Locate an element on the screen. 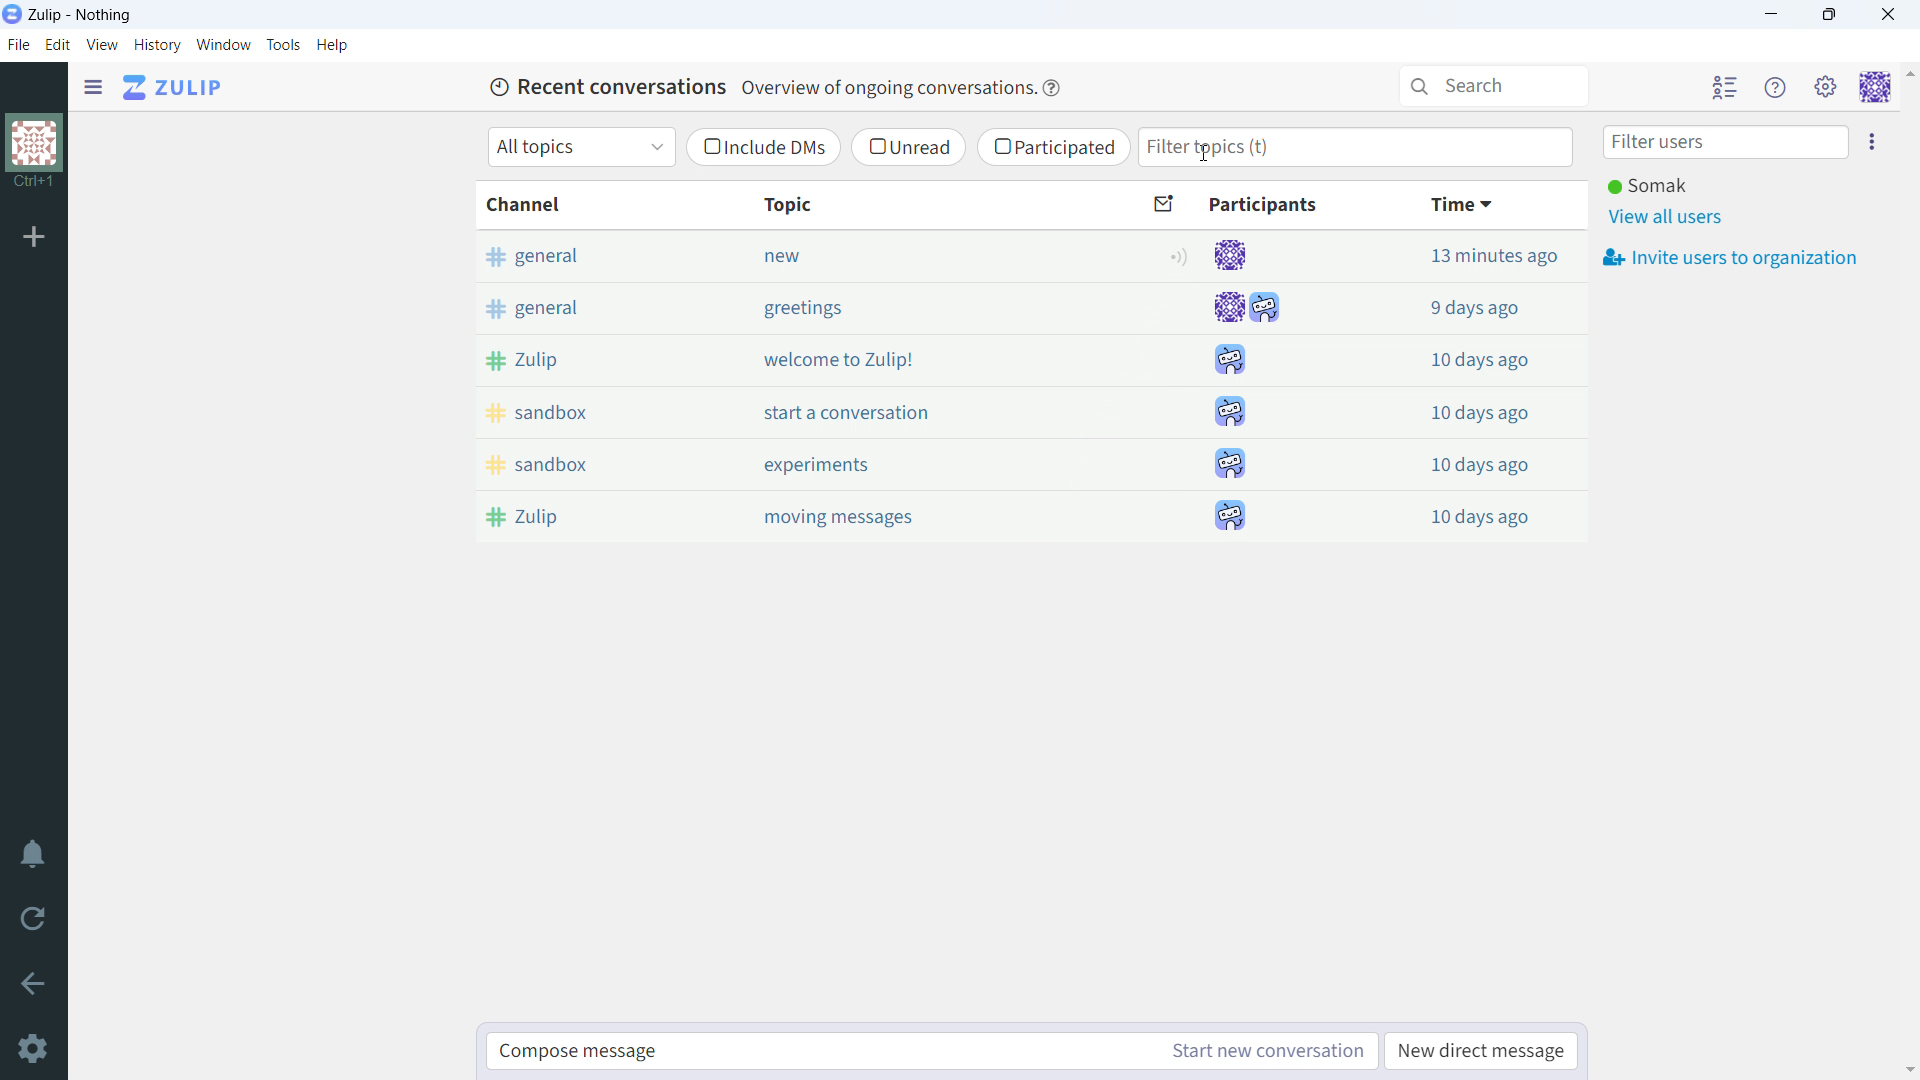 This screenshot has width=1920, height=1080. view all users is located at coordinates (1670, 218).